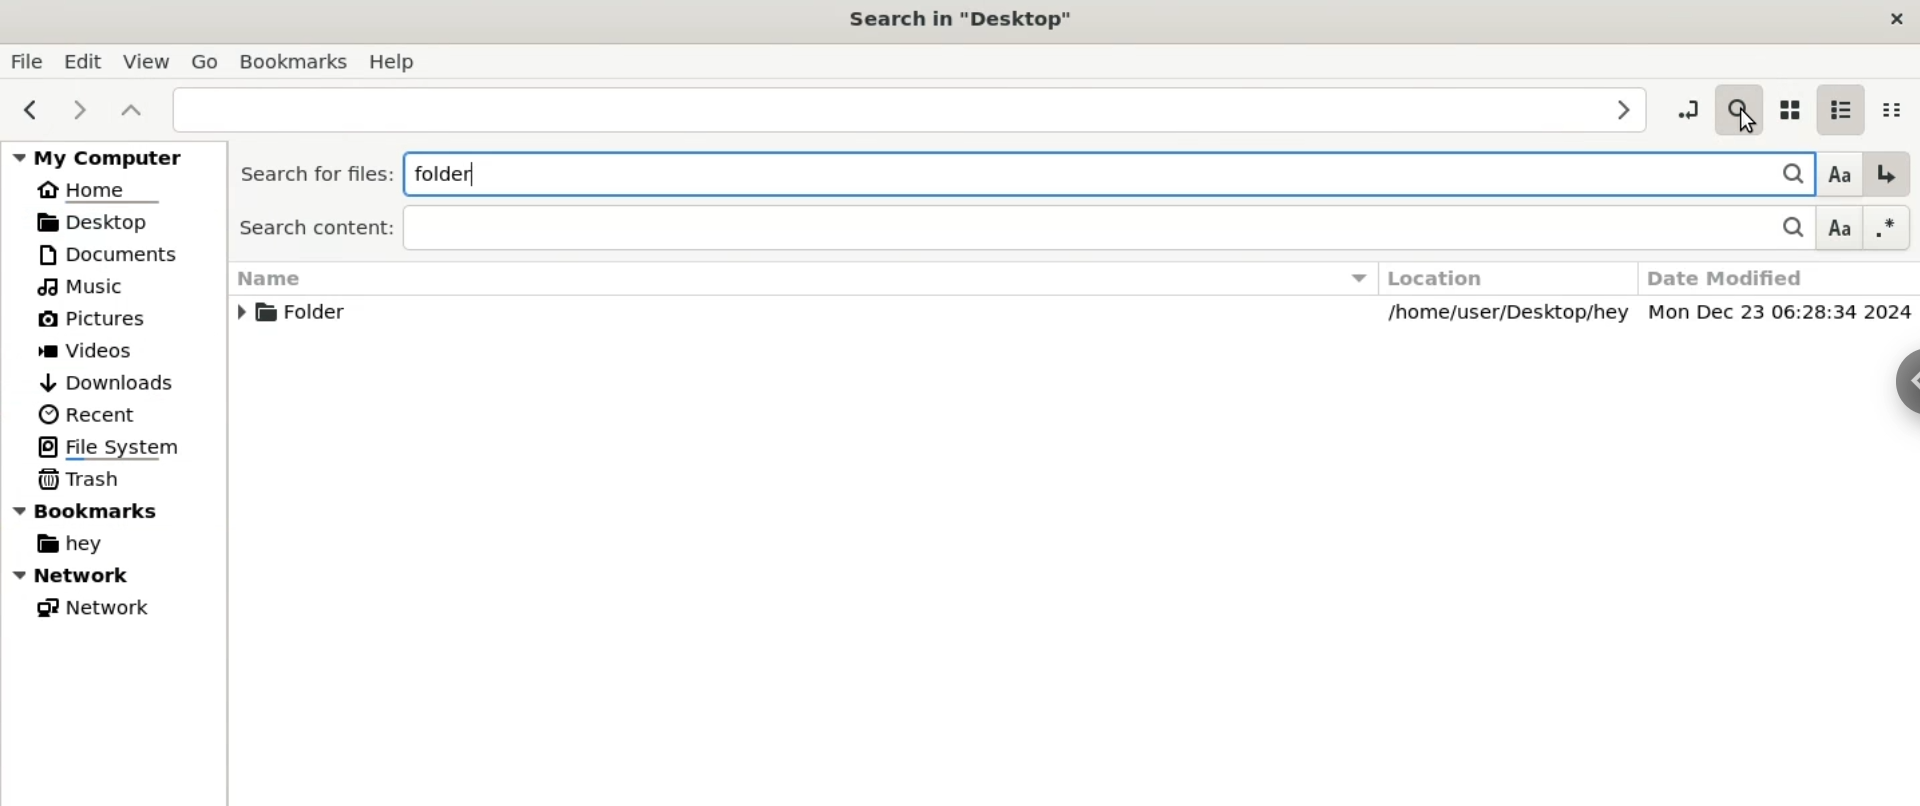  What do you see at coordinates (146, 57) in the screenshot?
I see `View` at bounding box center [146, 57].